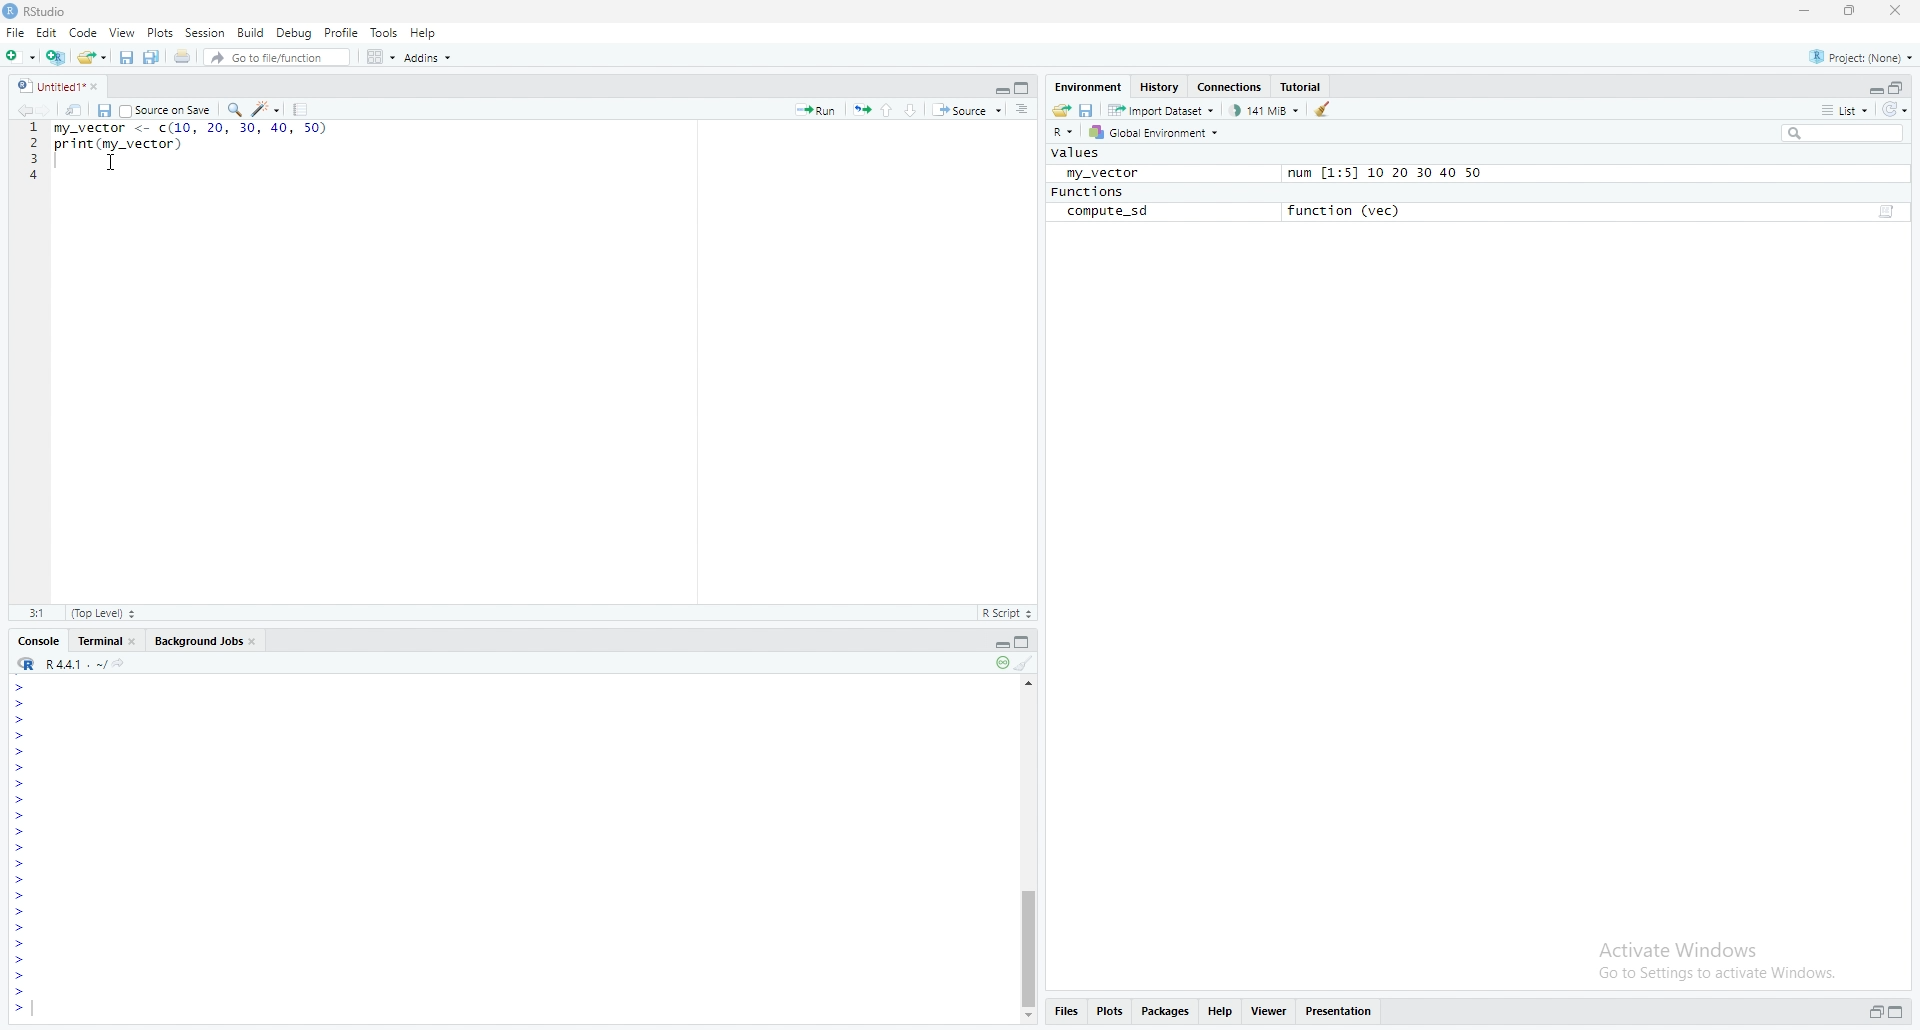  Describe the element at coordinates (302, 108) in the screenshot. I see `Compile report (Ctrl + Shift + K)` at that location.